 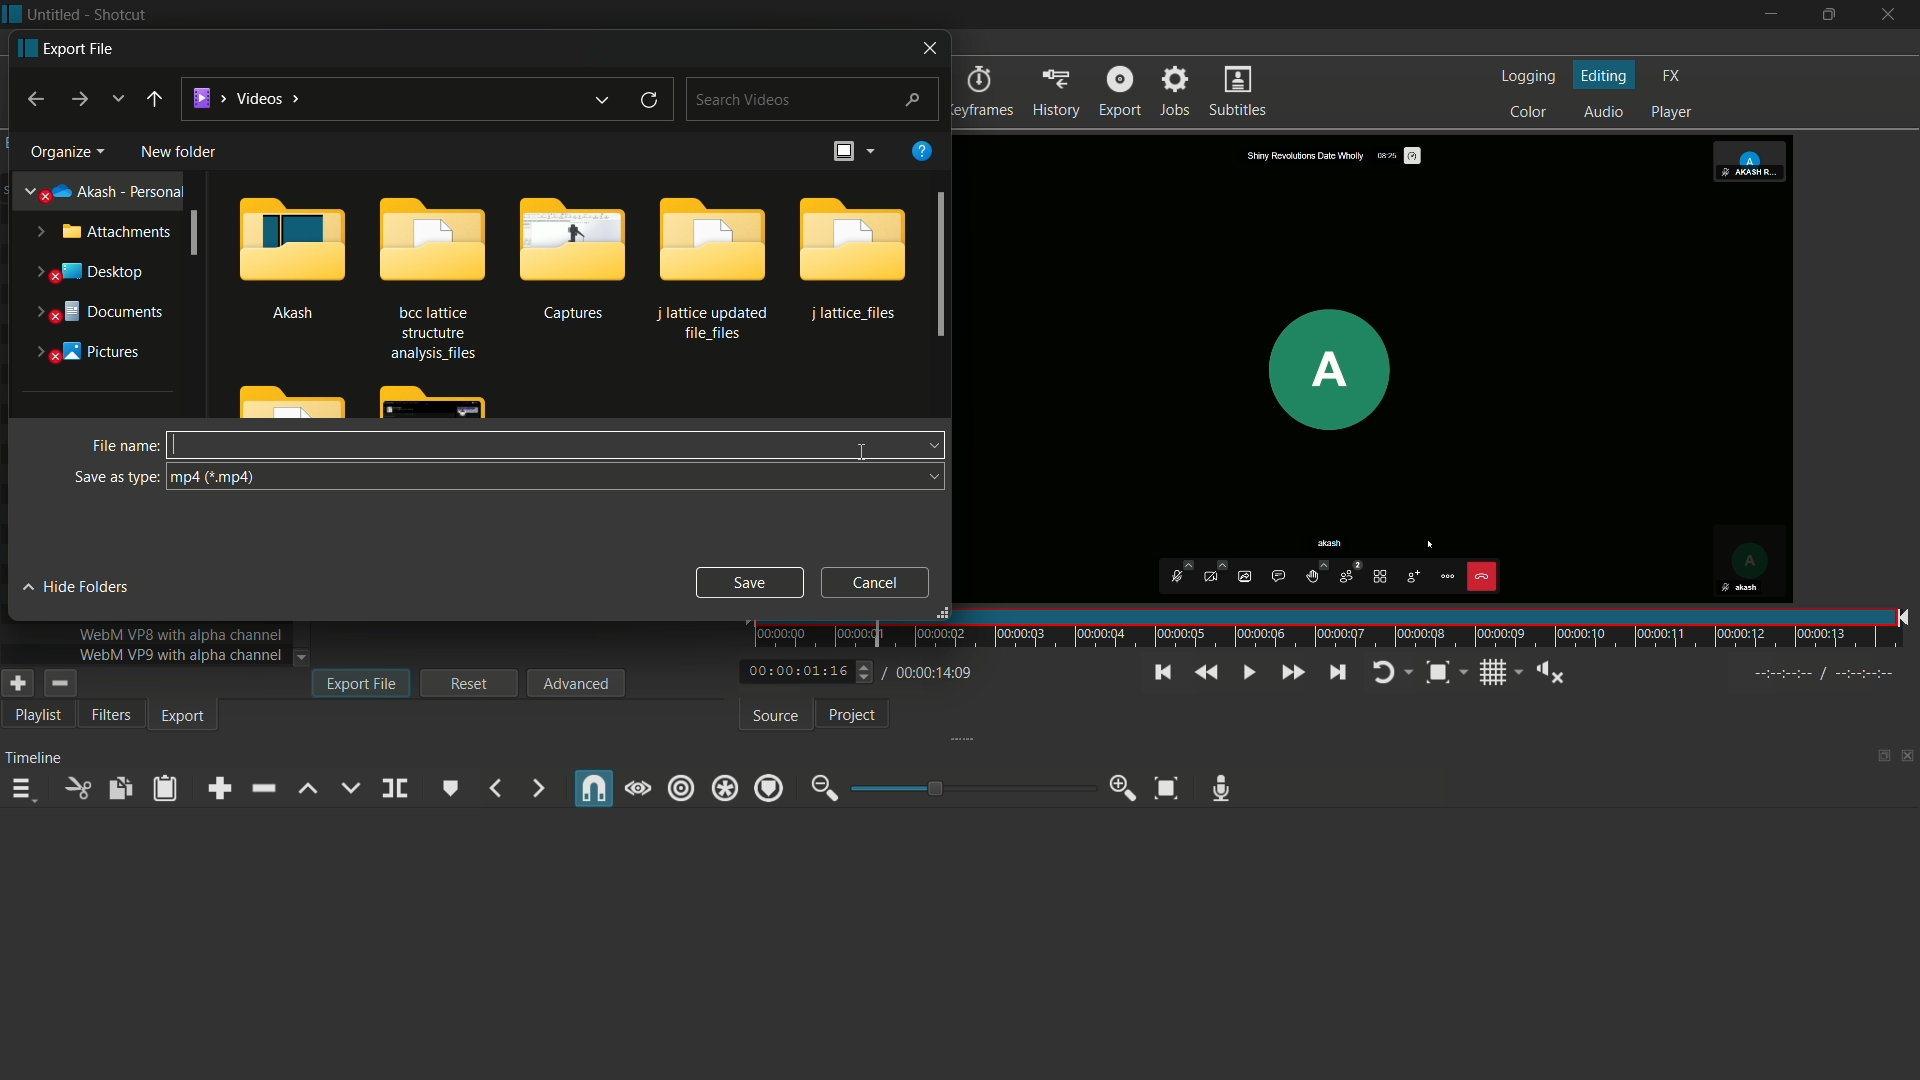 I want to click on close timeline, so click(x=1908, y=758).